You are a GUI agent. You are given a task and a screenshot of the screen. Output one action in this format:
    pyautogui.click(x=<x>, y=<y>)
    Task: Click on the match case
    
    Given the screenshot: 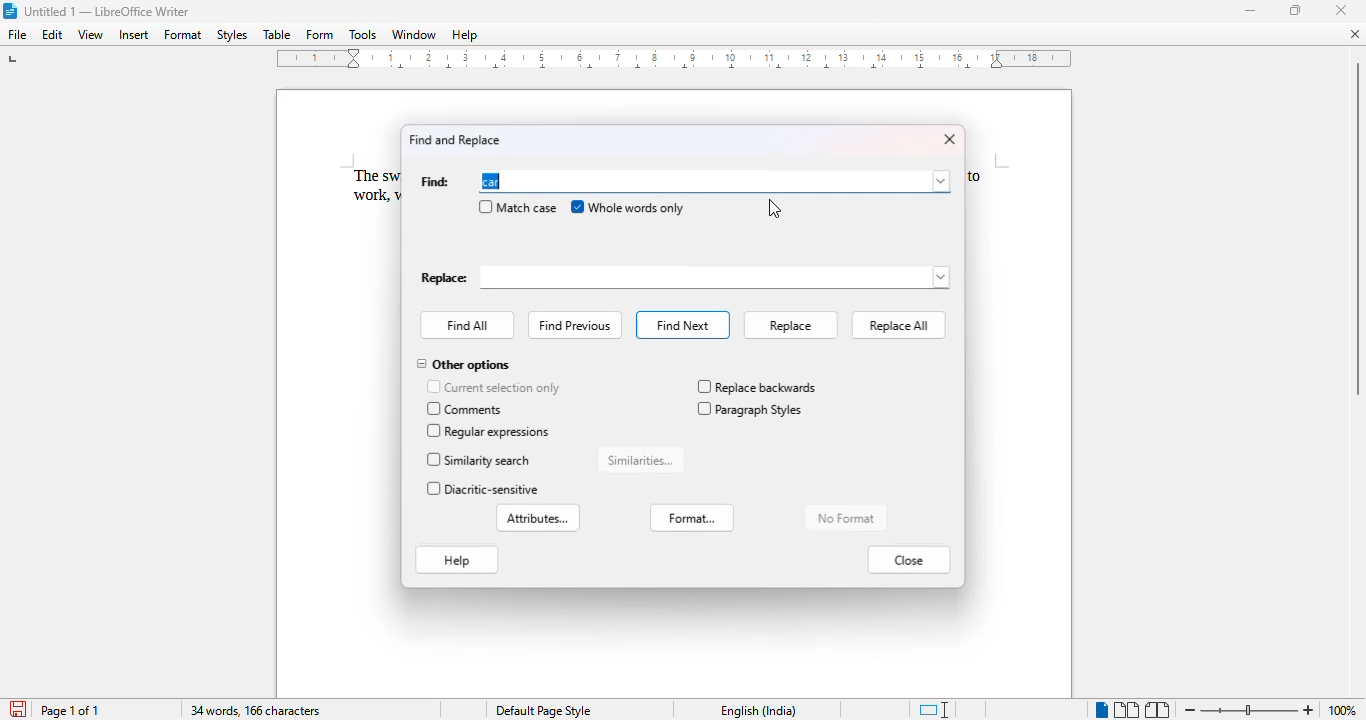 What is the action you would take?
    pyautogui.click(x=517, y=207)
    